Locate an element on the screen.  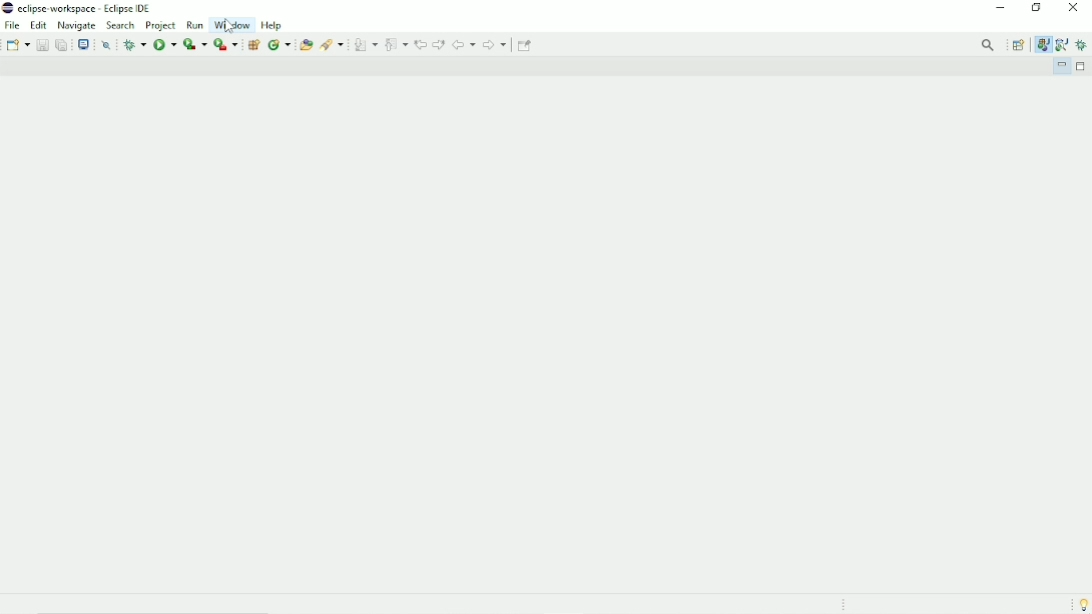
Minimize is located at coordinates (1060, 66).